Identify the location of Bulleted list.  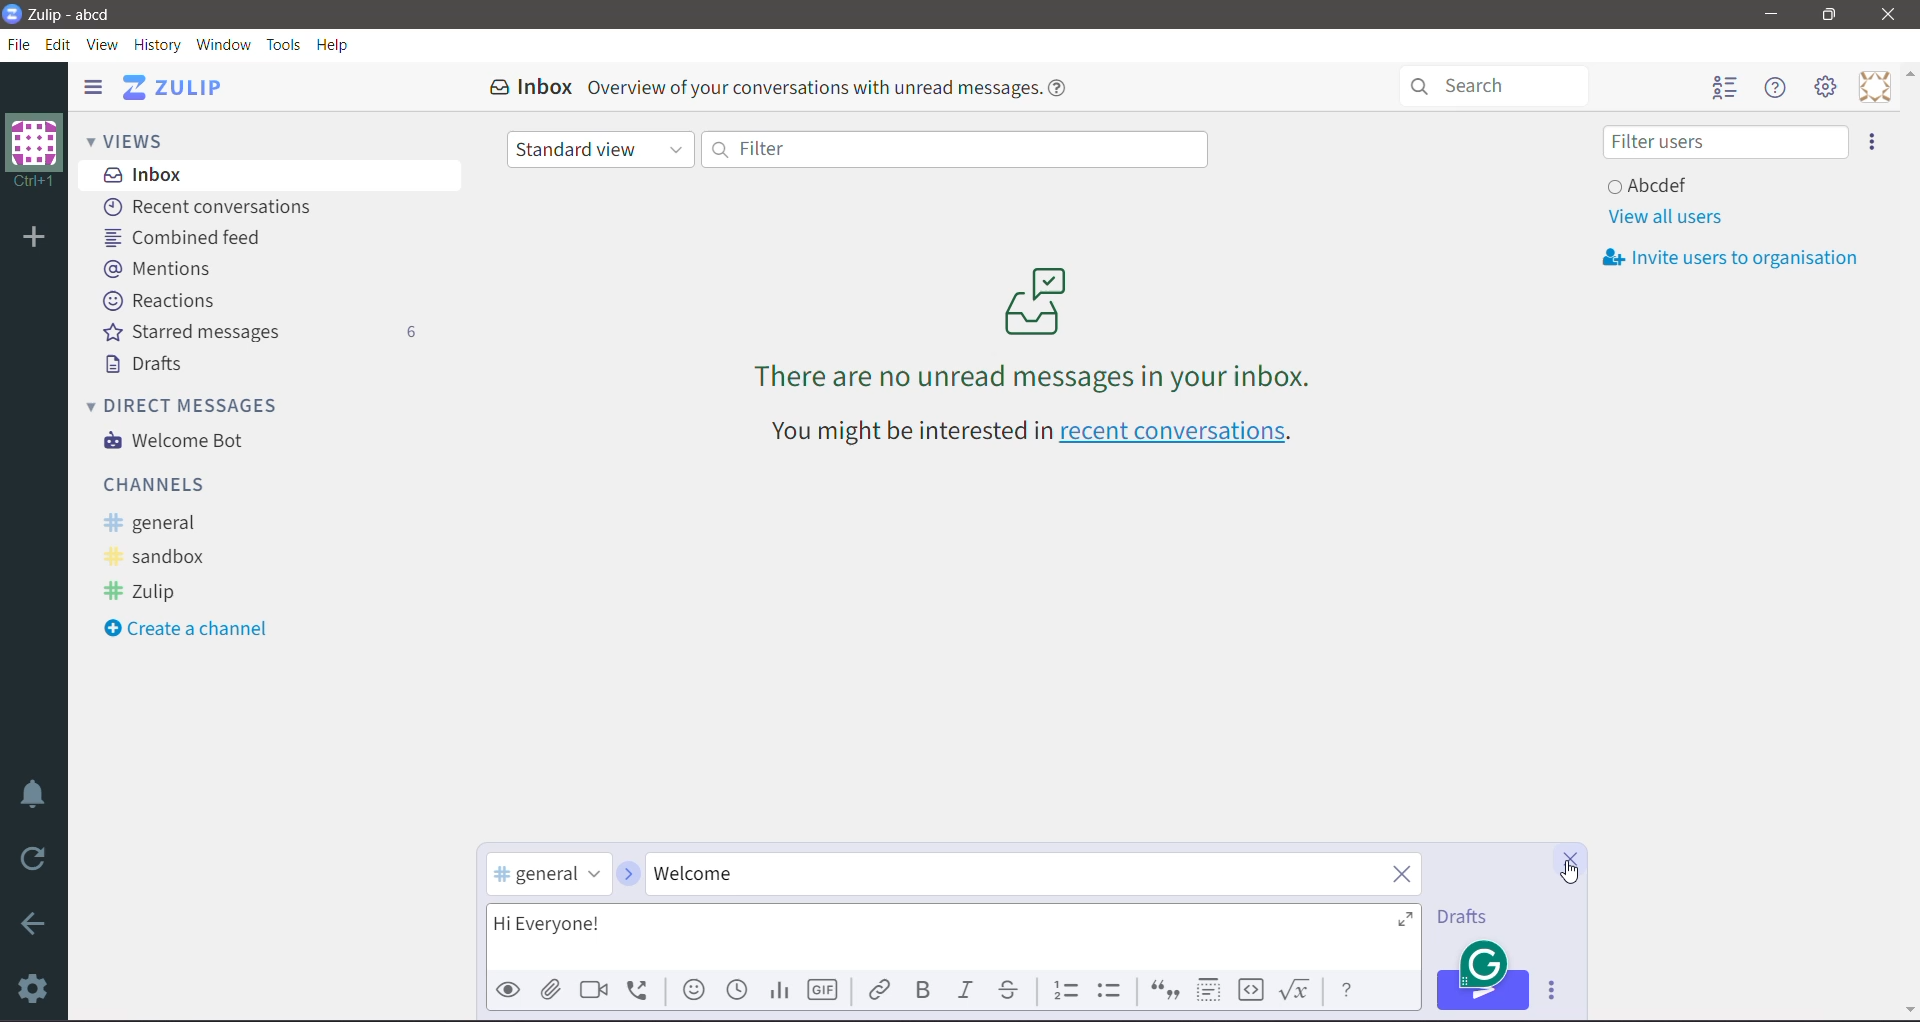
(1114, 990).